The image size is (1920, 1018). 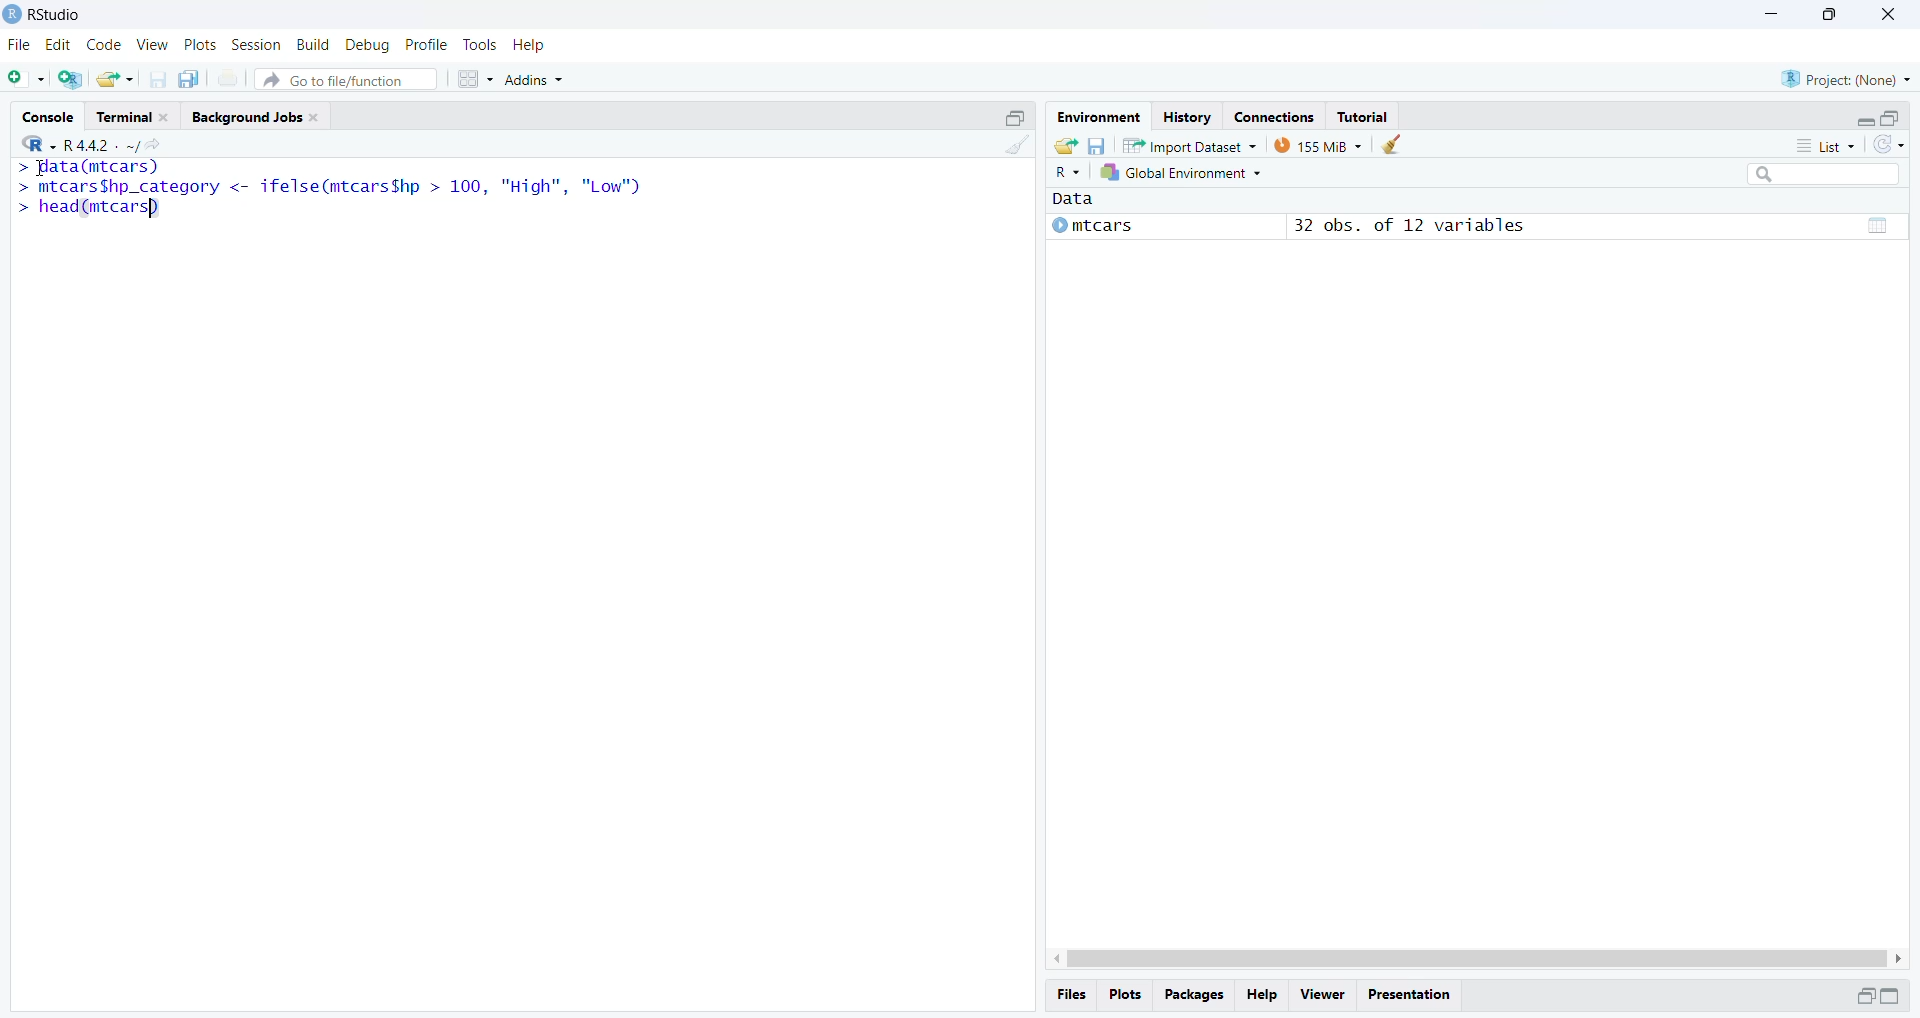 I want to click on Workspace panes, so click(x=474, y=78).